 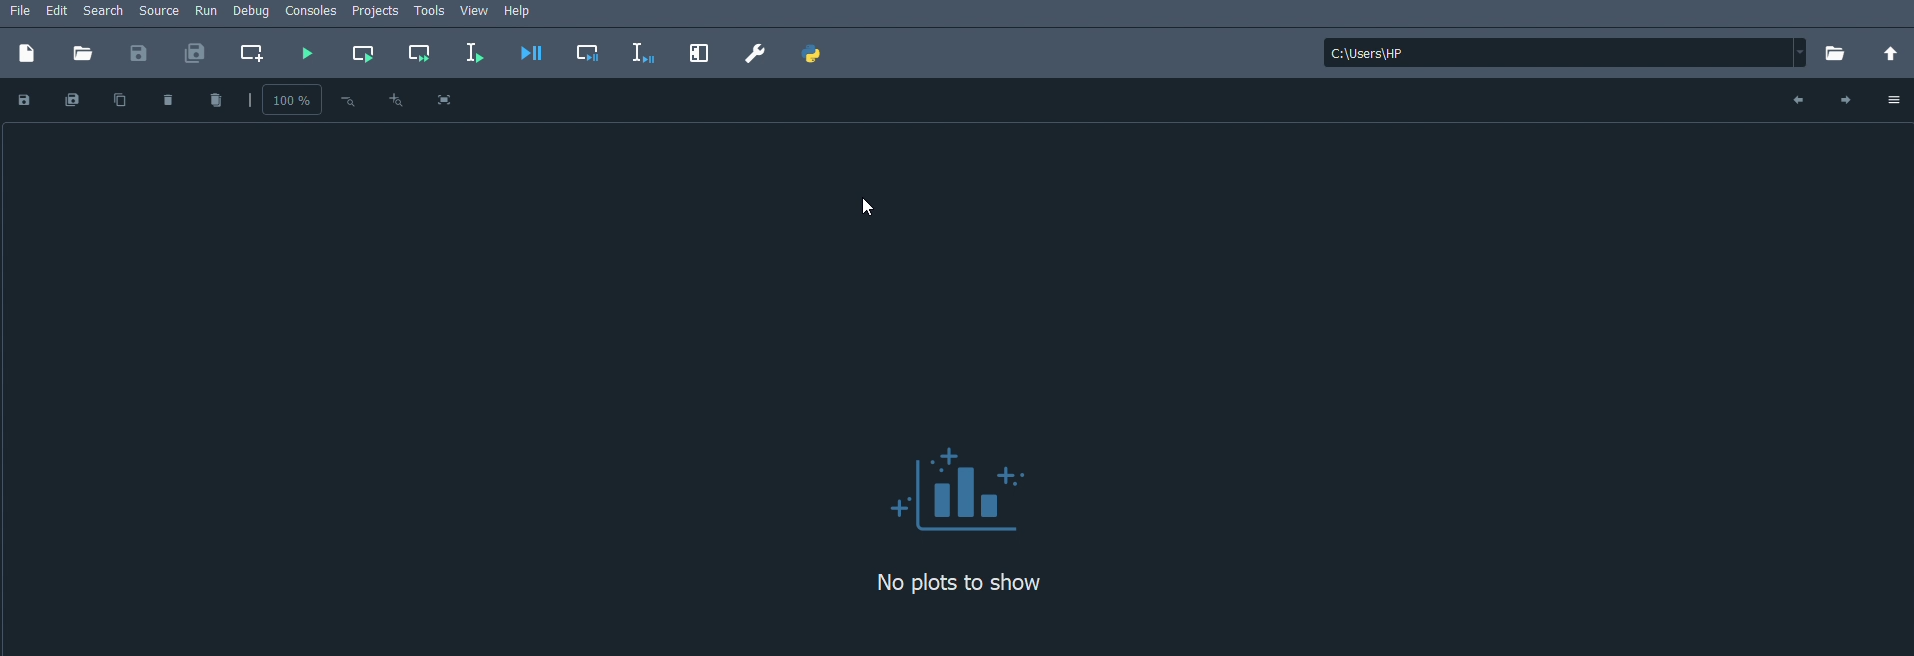 What do you see at coordinates (160, 12) in the screenshot?
I see `Source` at bounding box center [160, 12].